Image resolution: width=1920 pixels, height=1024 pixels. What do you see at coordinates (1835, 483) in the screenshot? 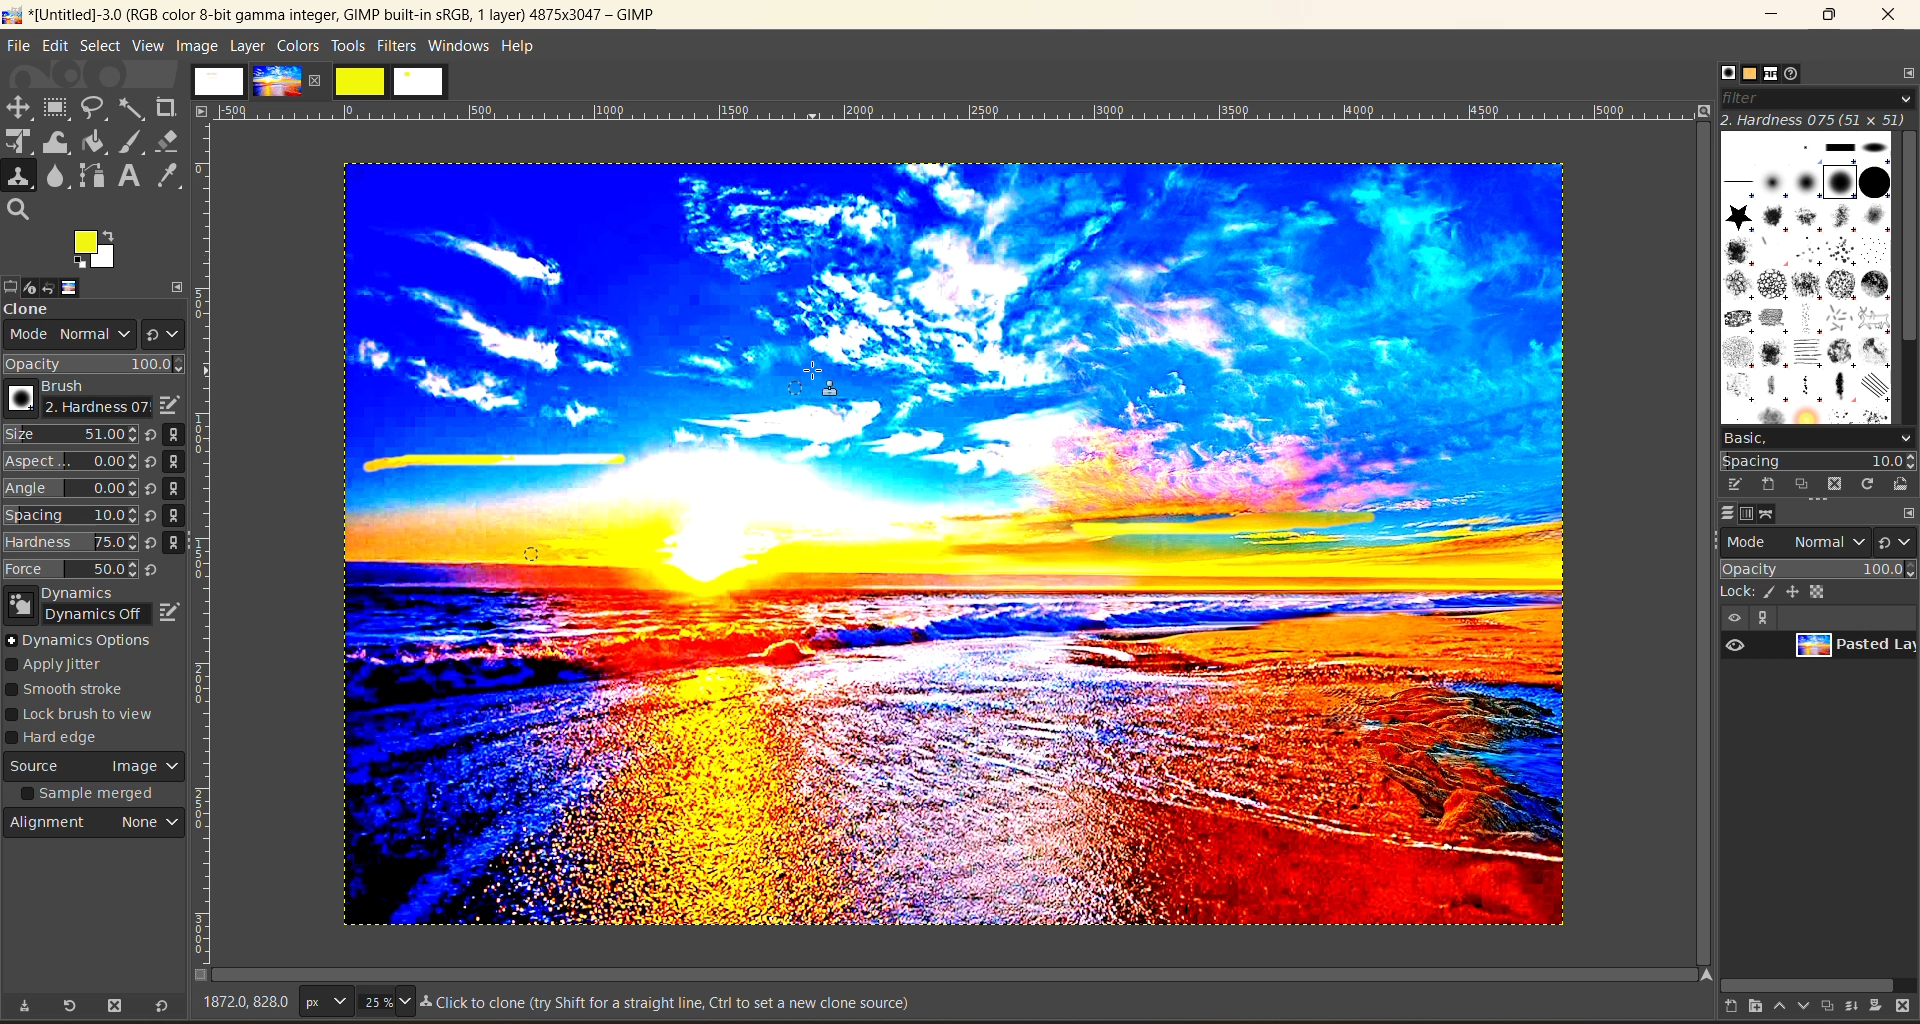
I see `delete this brush` at bounding box center [1835, 483].